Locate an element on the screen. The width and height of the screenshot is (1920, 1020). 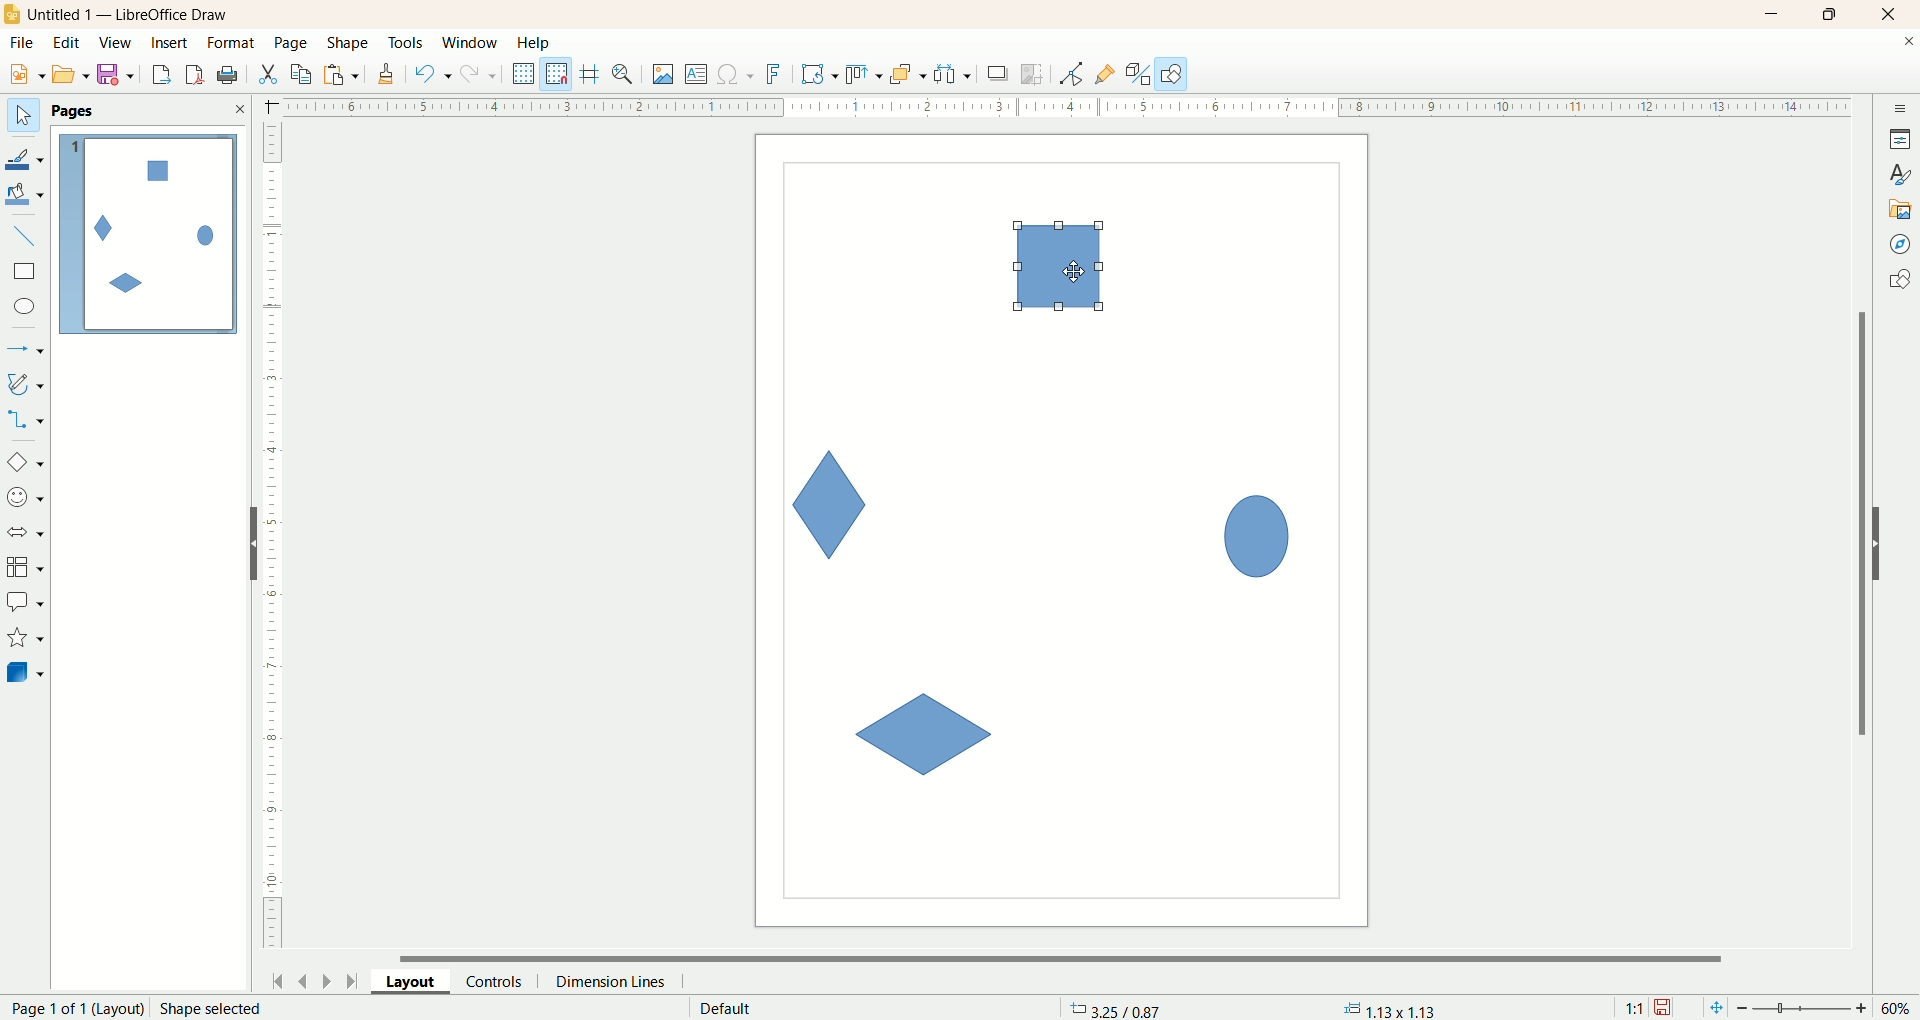
default is located at coordinates (728, 1008).